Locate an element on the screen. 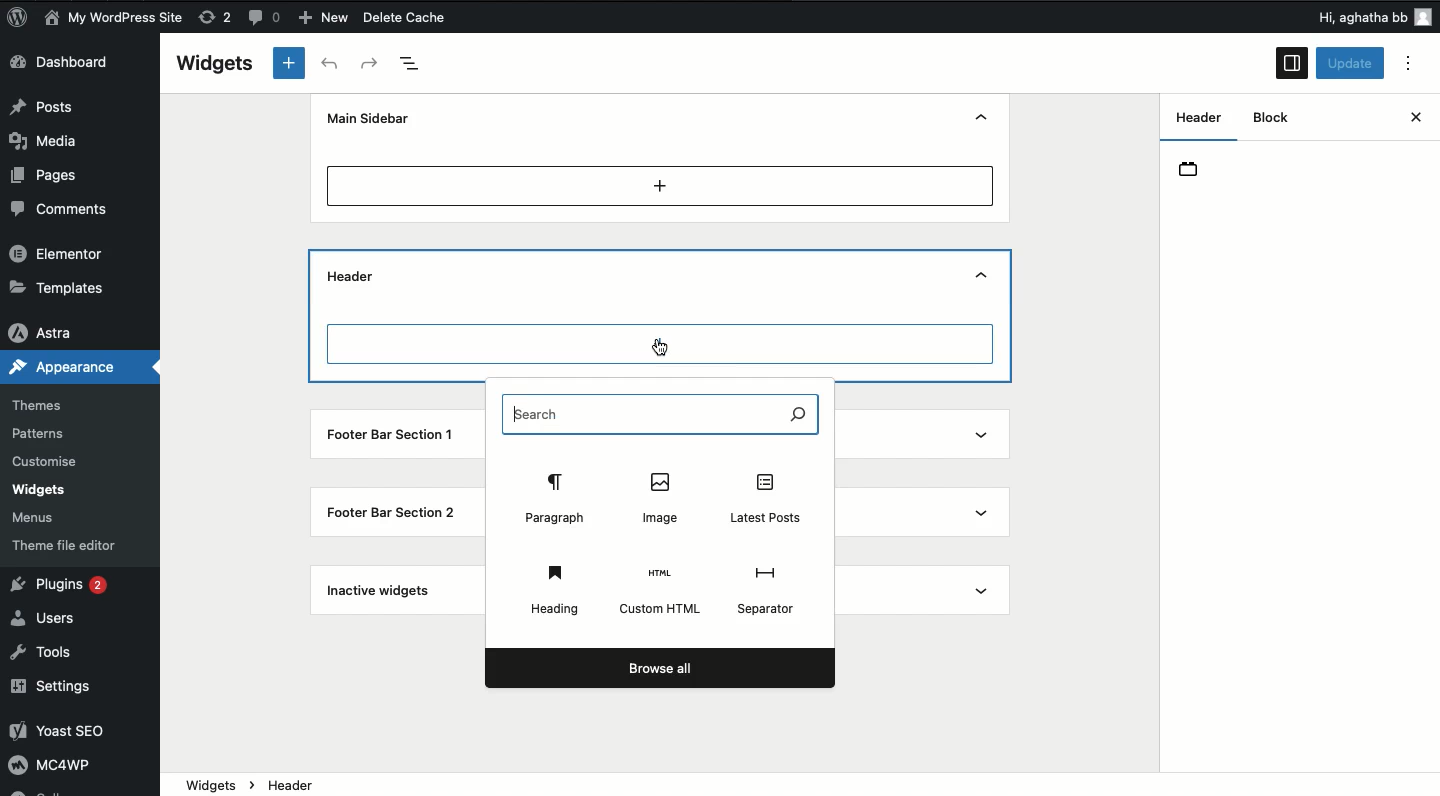 The width and height of the screenshot is (1440, 796). Posts is located at coordinates (51, 107).